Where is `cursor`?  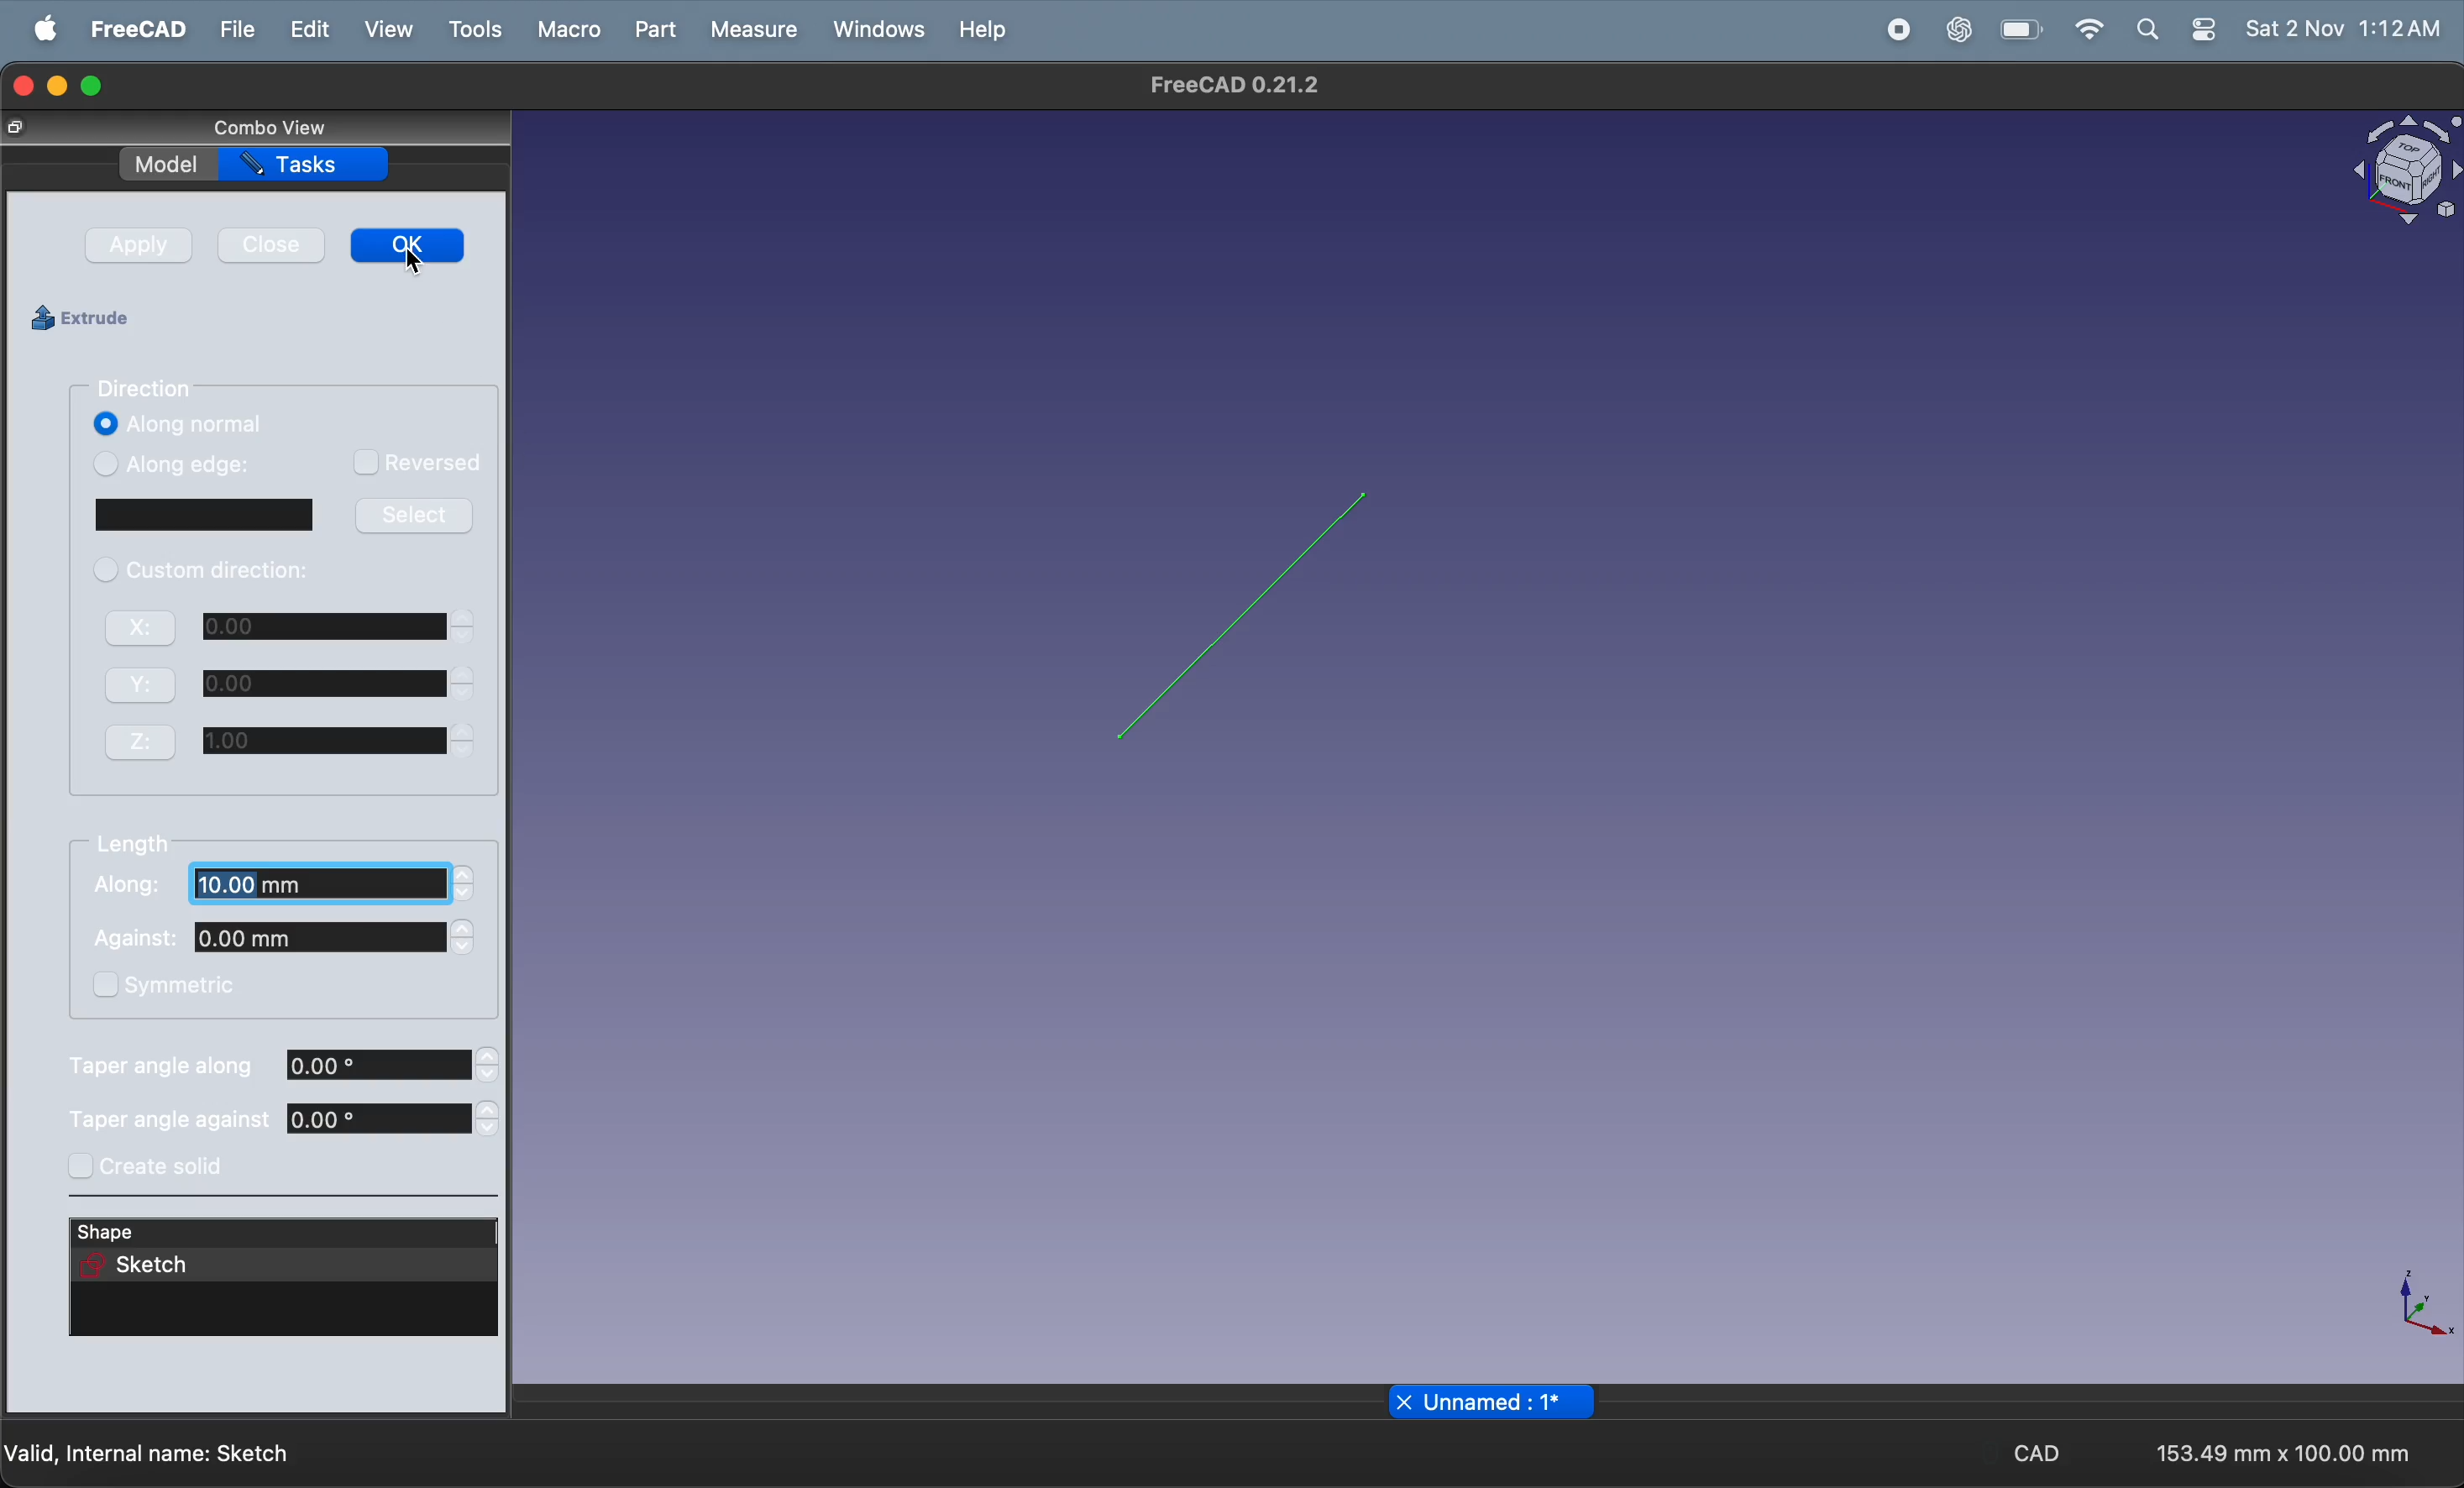
cursor is located at coordinates (412, 266).